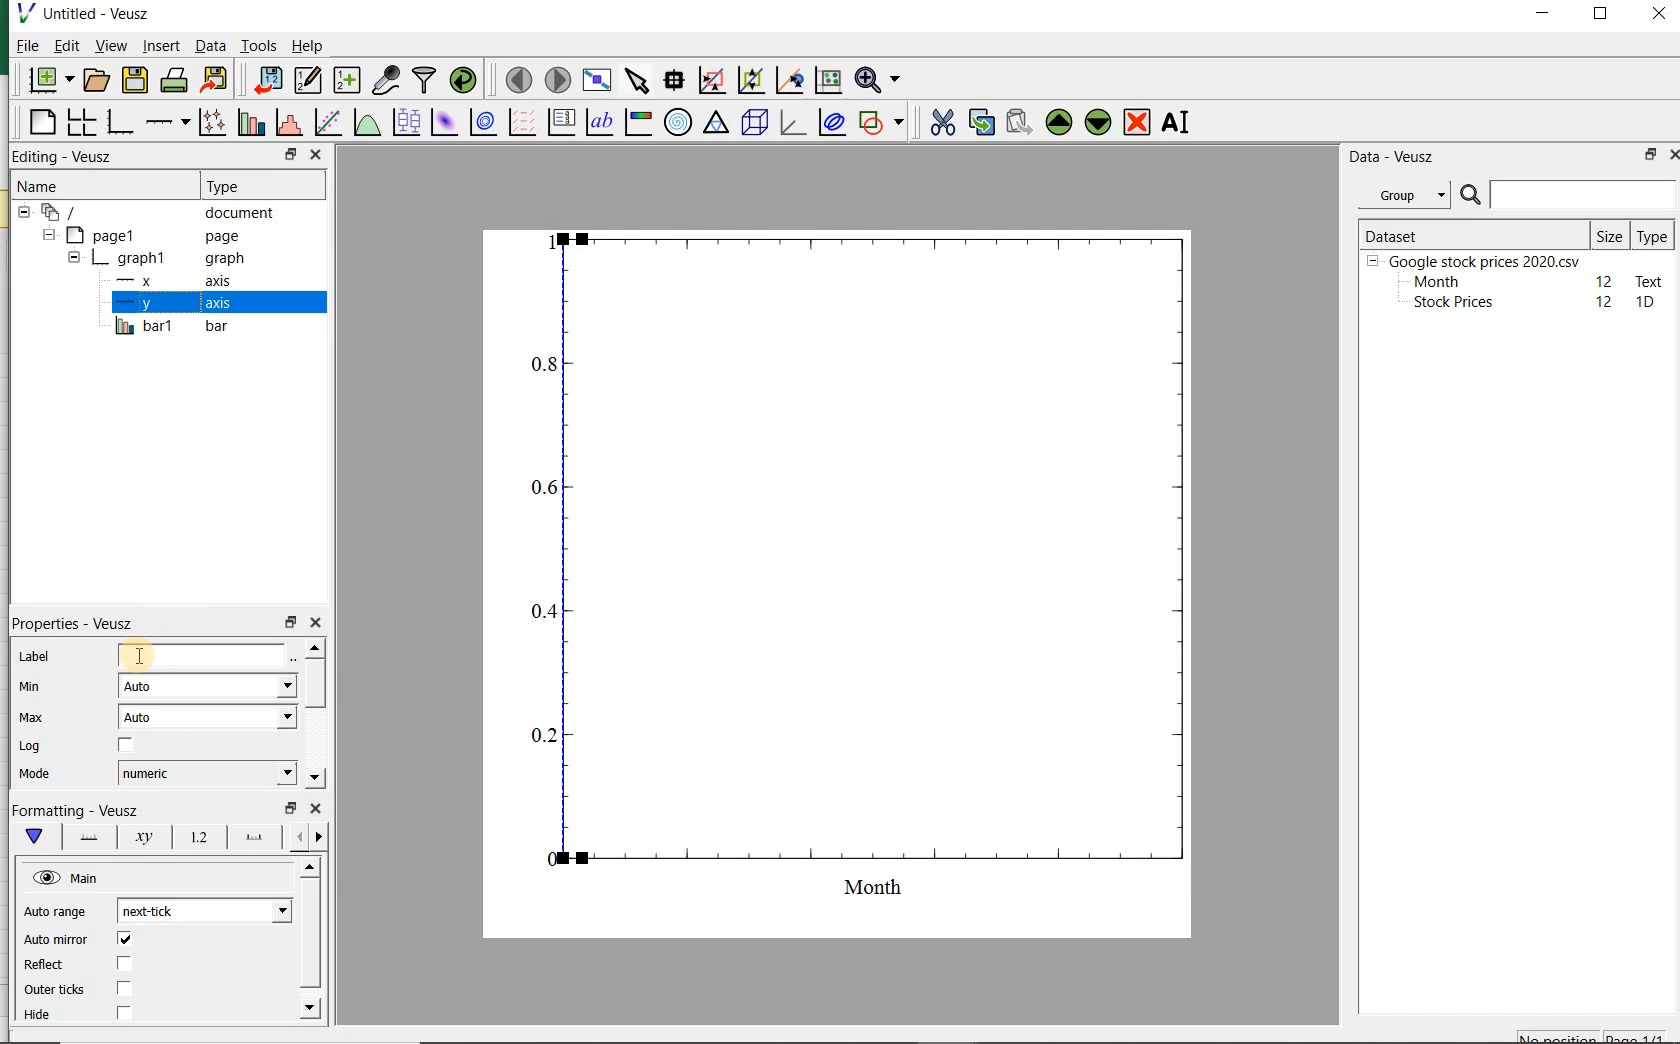 The image size is (1680, 1044). What do you see at coordinates (290, 808) in the screenshot?
I see `restore` at bounding box center [290, 808].